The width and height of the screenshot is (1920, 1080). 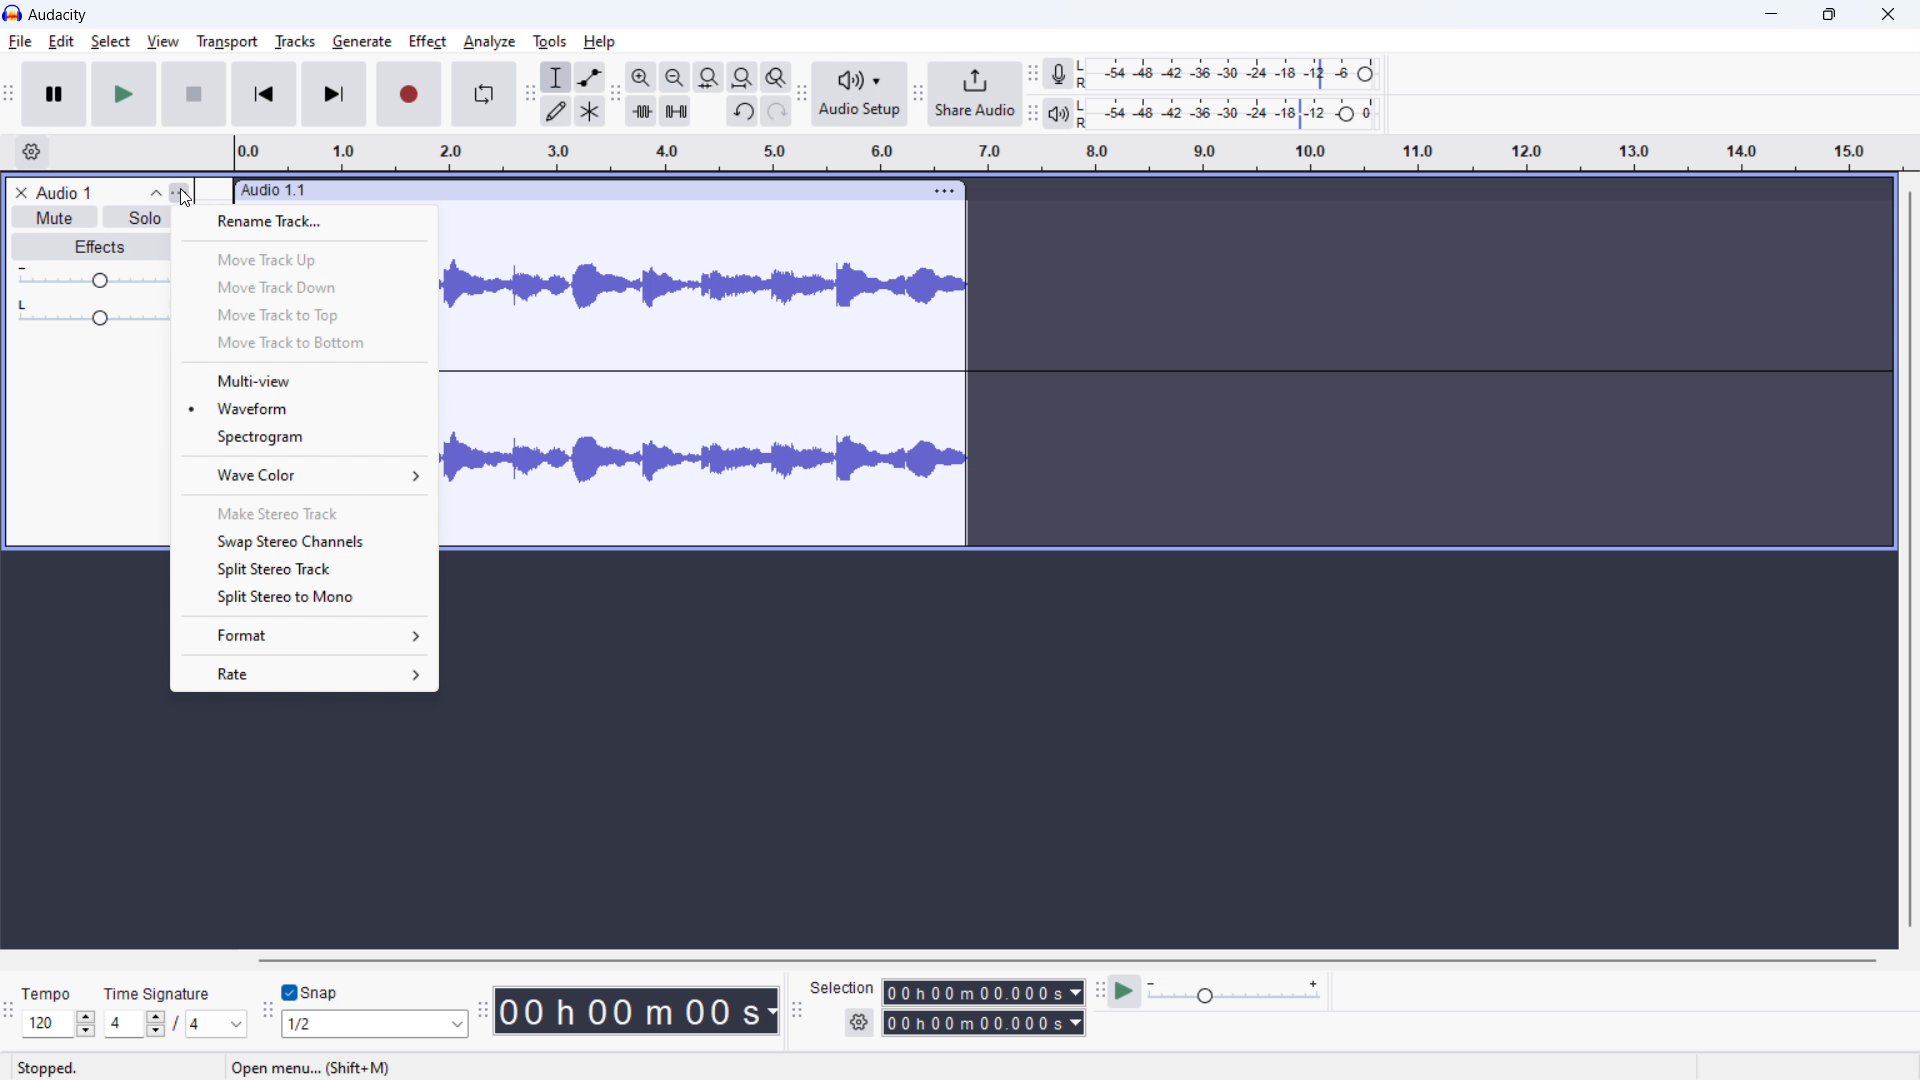 I want to click on redo, so click(x=776, y=111).